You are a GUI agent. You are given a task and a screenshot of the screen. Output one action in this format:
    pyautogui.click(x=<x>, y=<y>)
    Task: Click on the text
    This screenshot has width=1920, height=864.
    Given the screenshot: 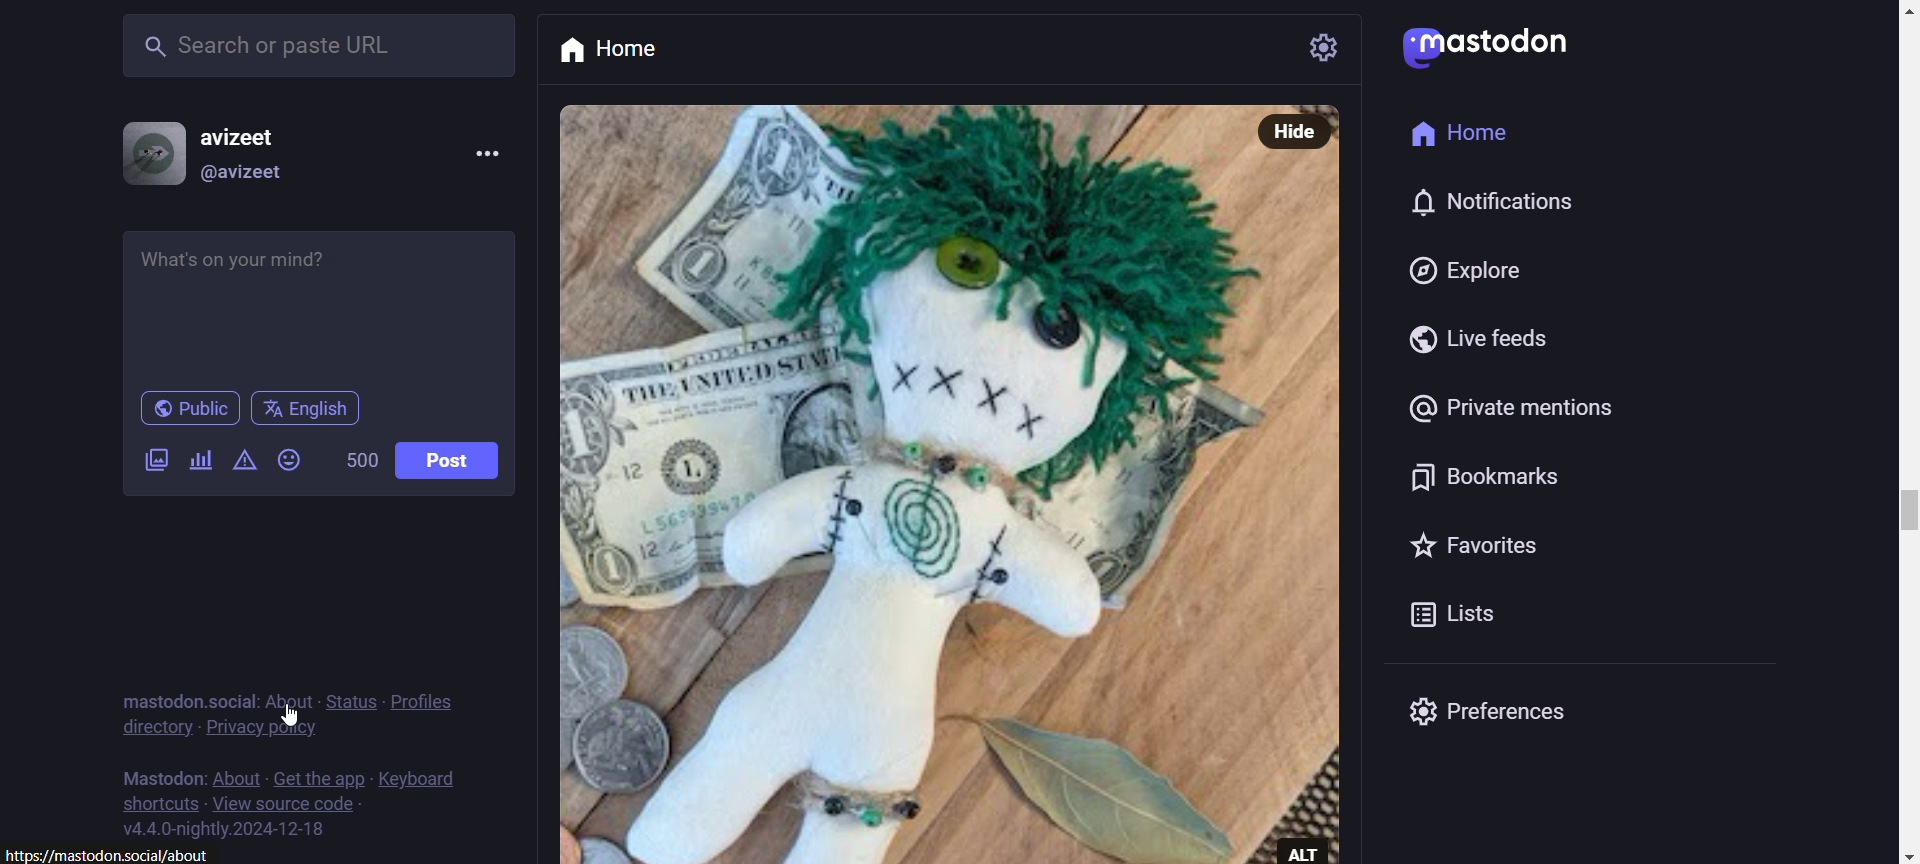 What is the action you would take?
    pyautogui.click(x=159, y=773)
    